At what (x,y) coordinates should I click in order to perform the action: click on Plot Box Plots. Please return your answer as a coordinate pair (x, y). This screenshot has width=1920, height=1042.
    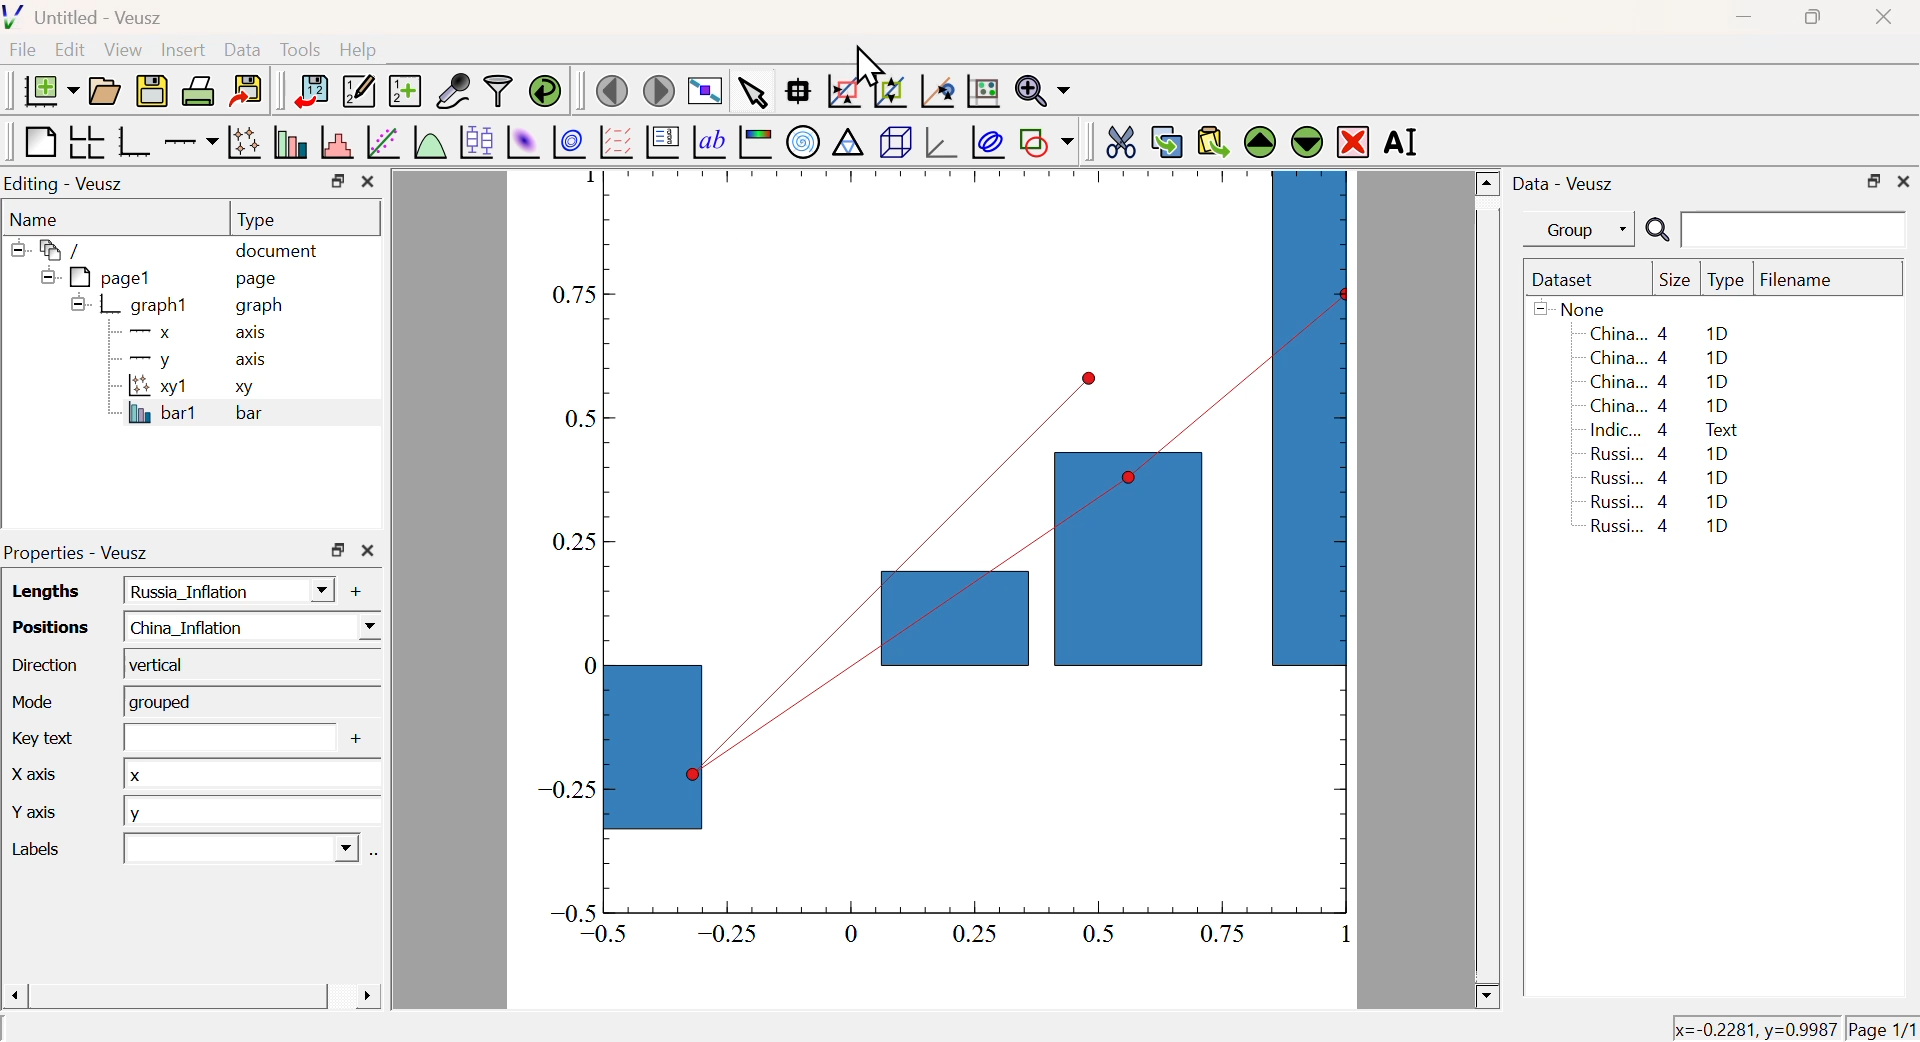
    Looking at the image, I should click on (475, 141).